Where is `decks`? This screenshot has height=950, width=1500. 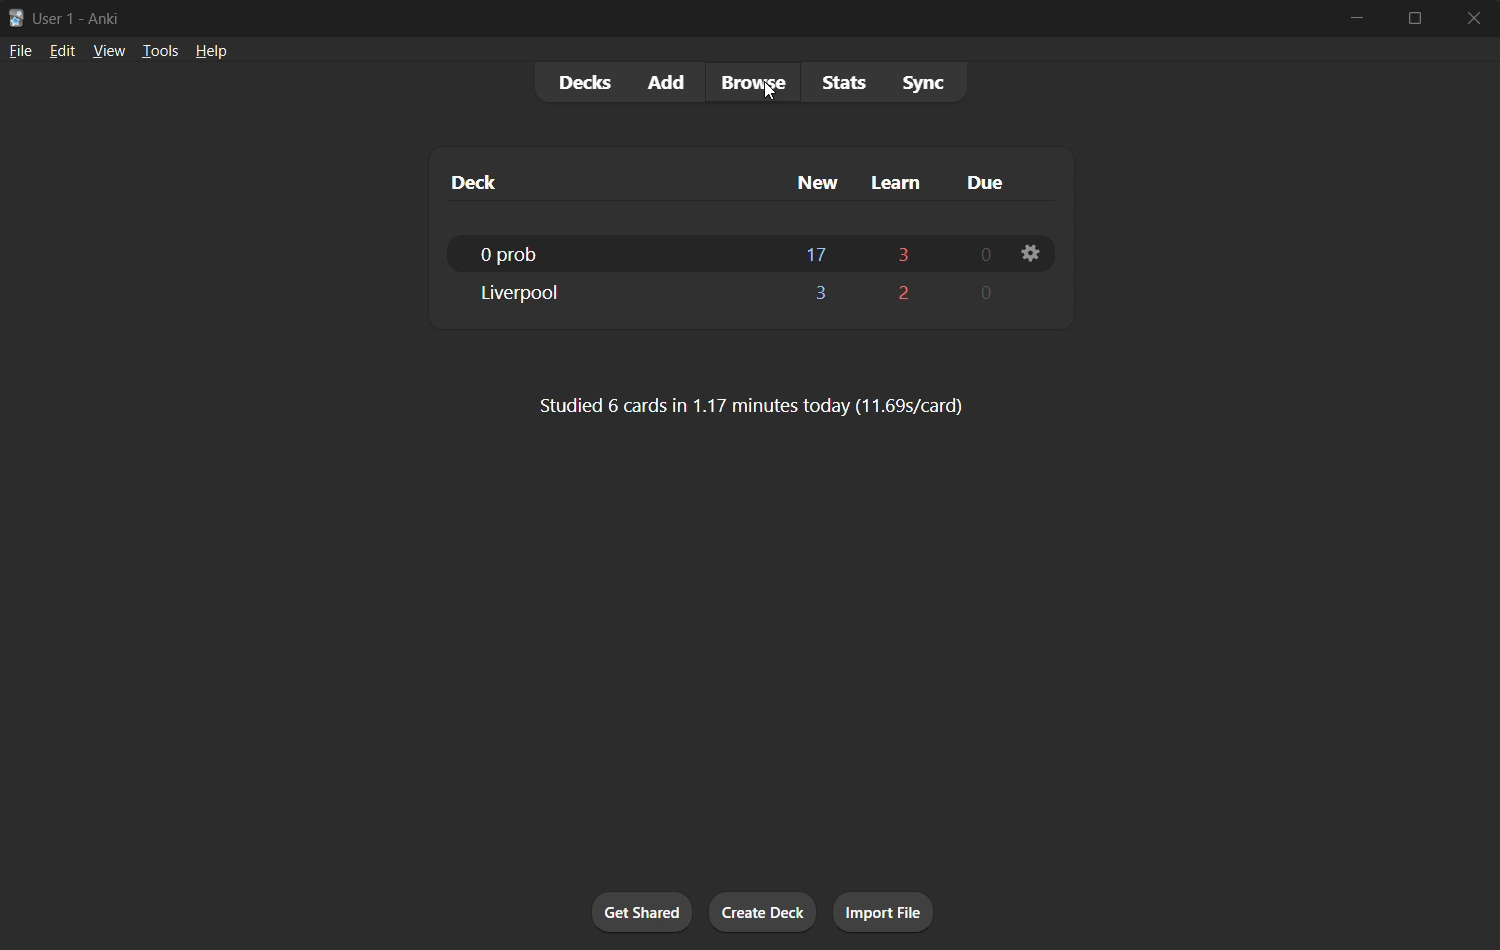
decks is located at coordinates (583, 81).